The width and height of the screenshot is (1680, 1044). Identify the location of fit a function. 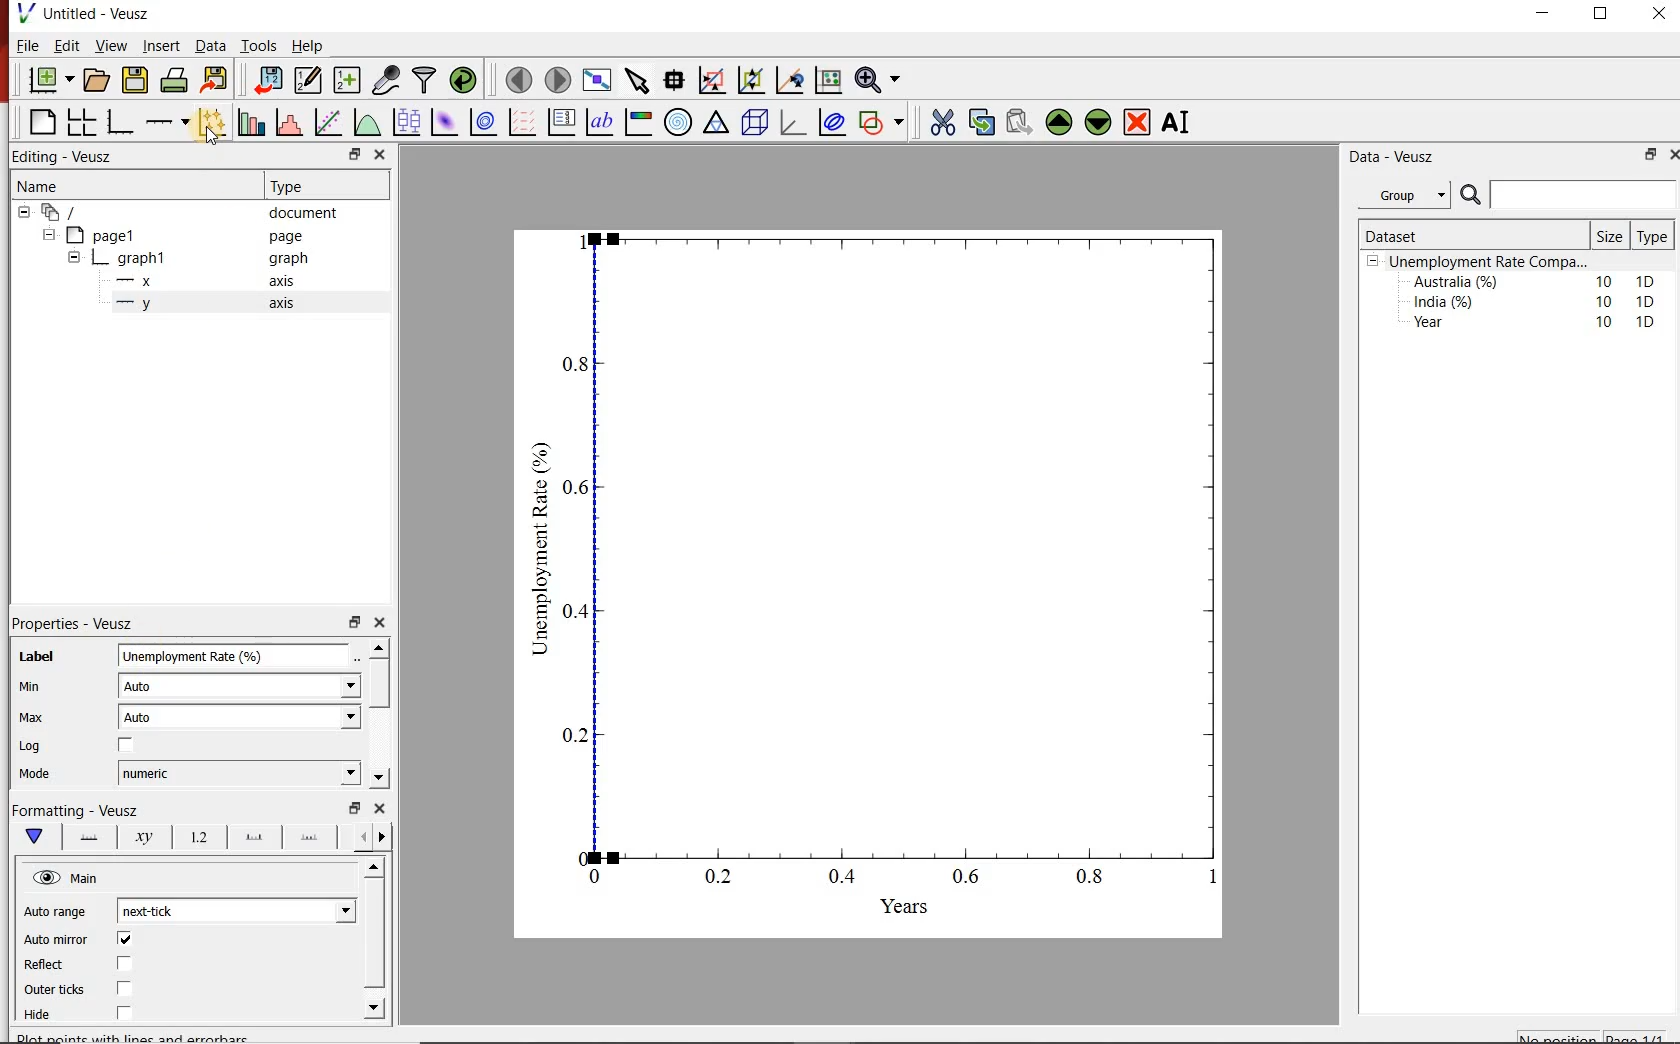
(327, 122).